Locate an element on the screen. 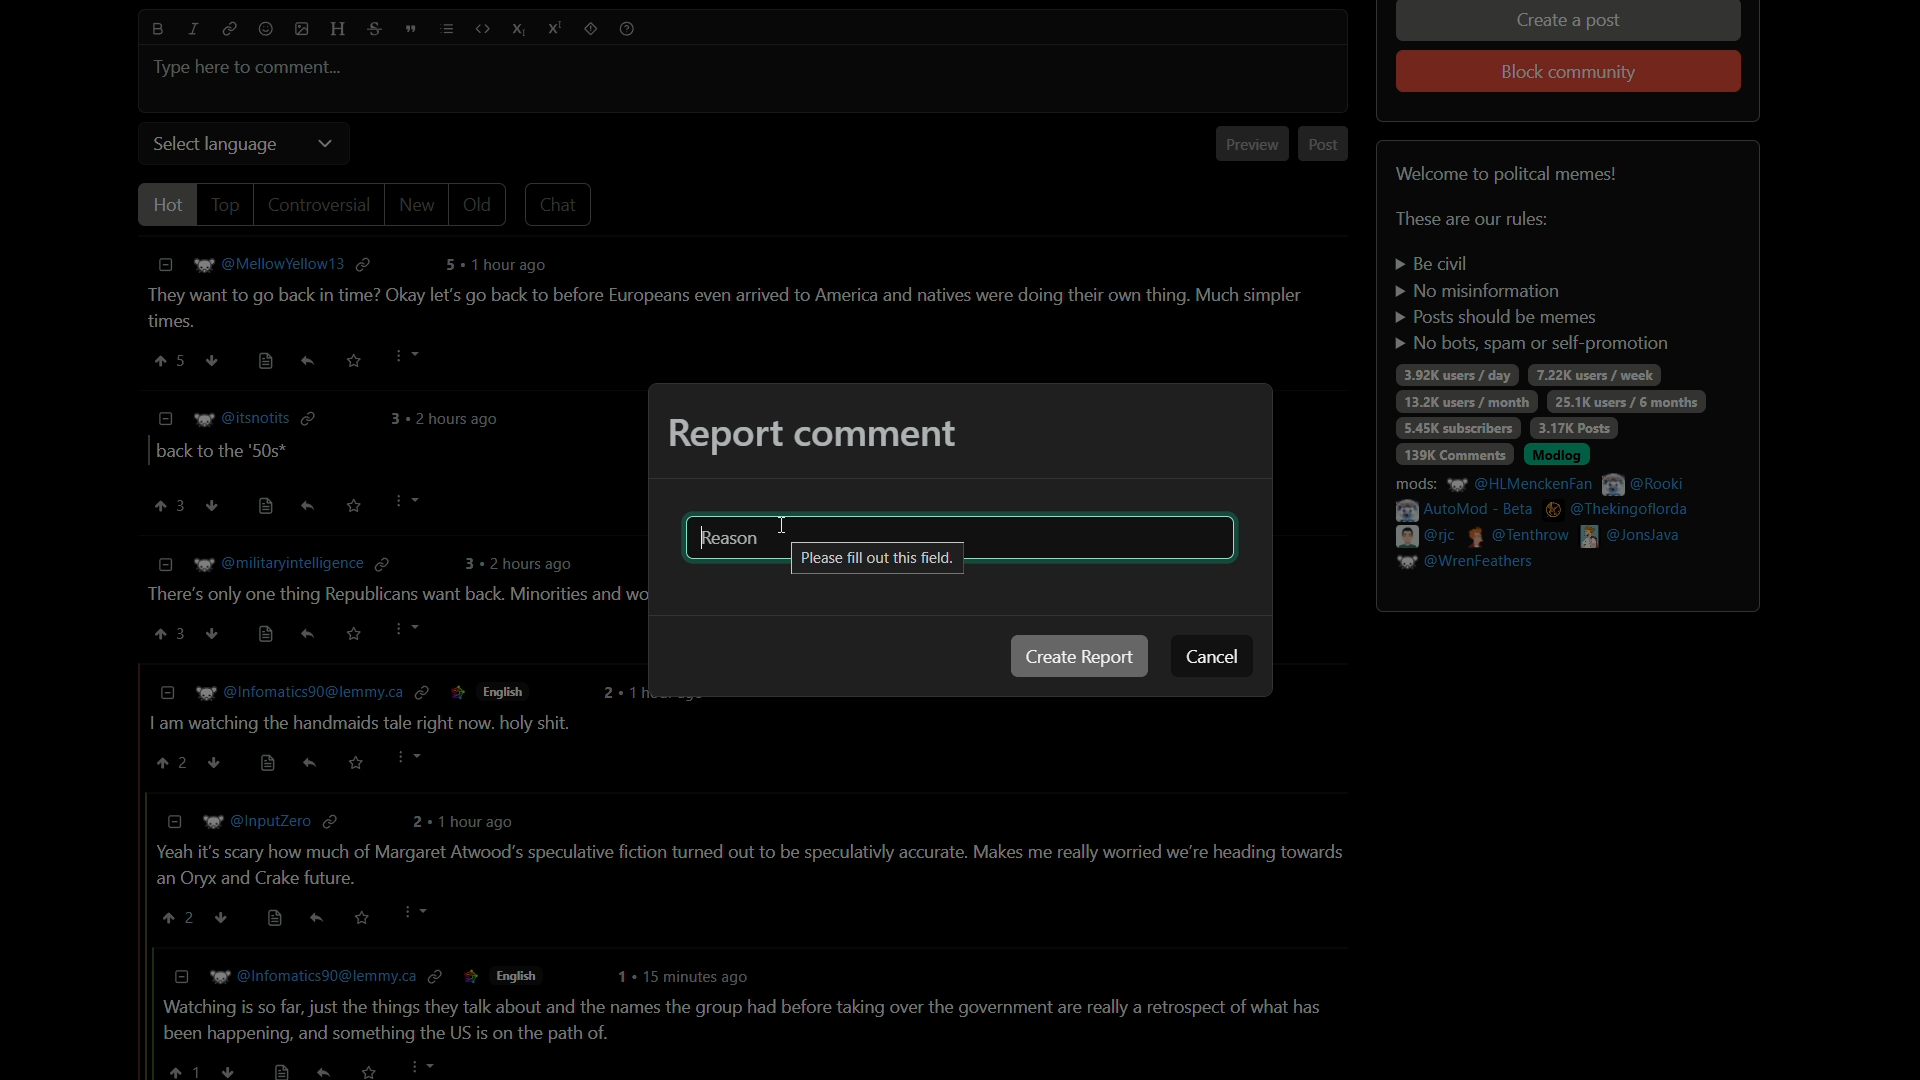  block community is located at coordinates (1571, 73).